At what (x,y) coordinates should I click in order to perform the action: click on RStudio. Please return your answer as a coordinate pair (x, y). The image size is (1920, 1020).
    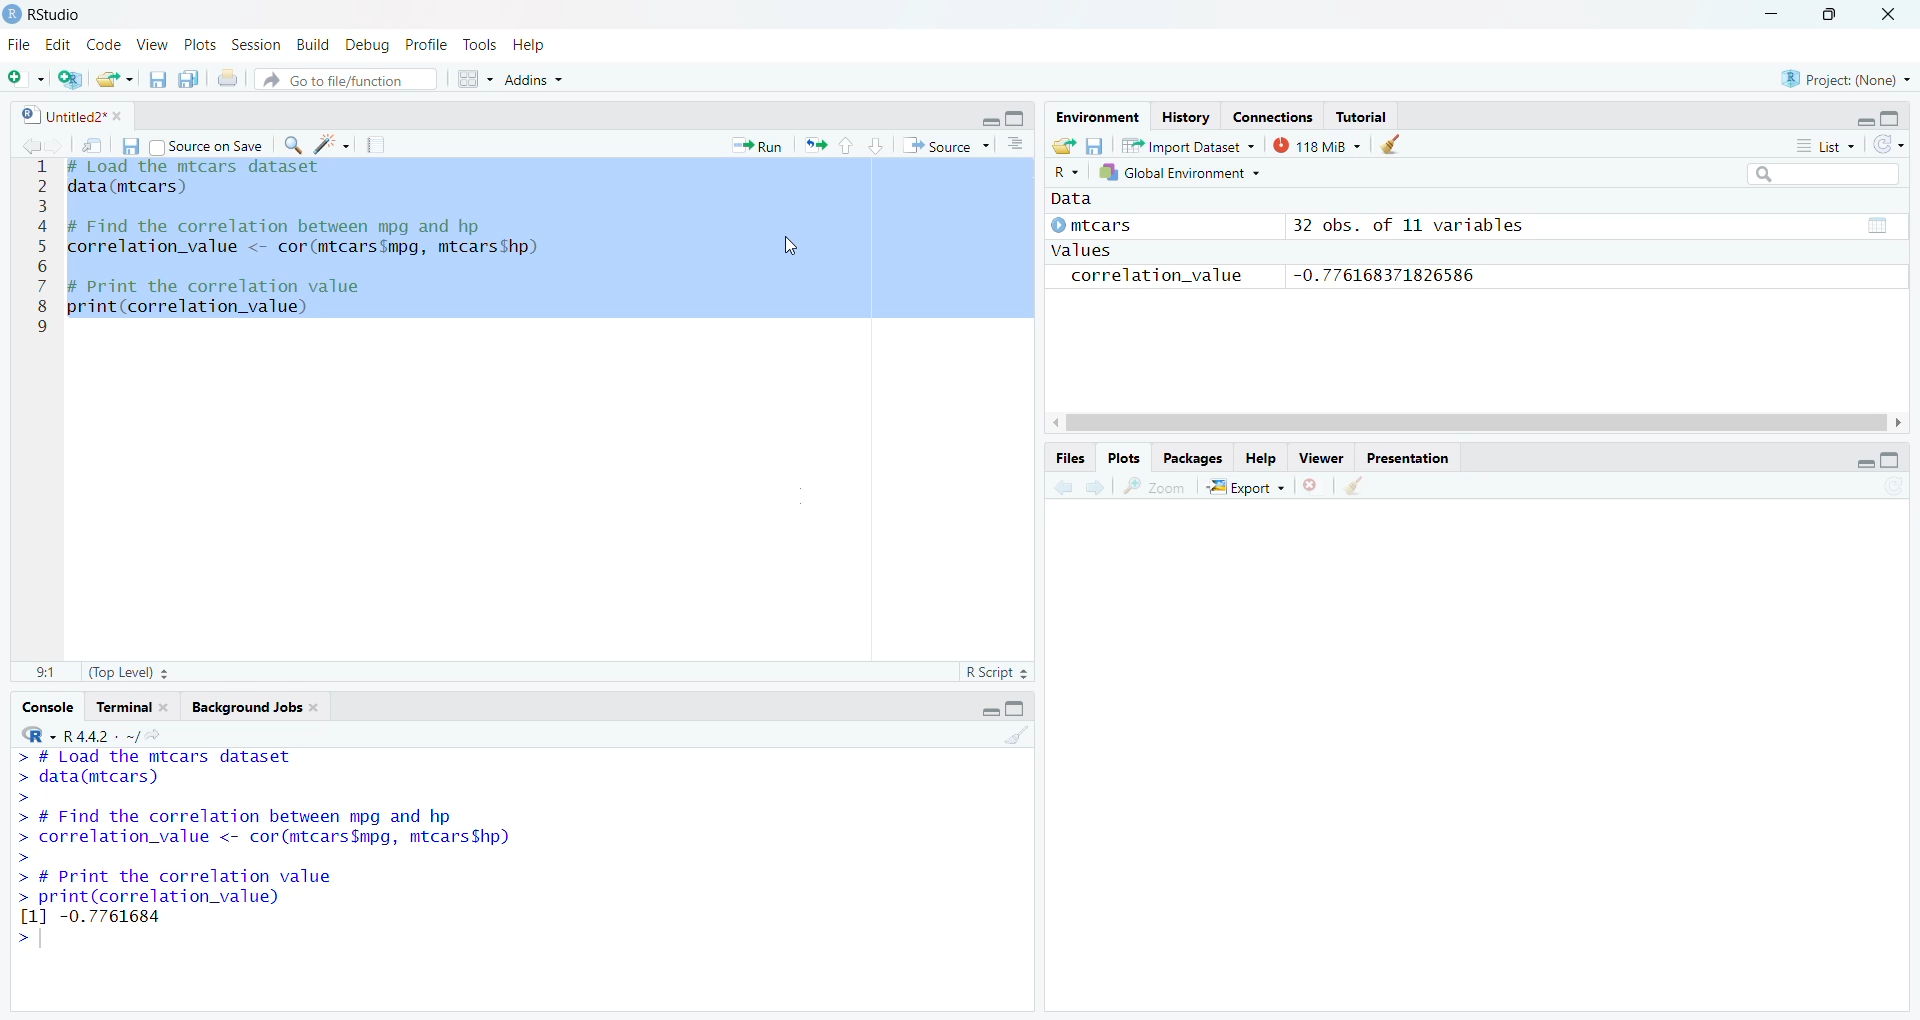
    Looking at the image, I should click on (49, 17).